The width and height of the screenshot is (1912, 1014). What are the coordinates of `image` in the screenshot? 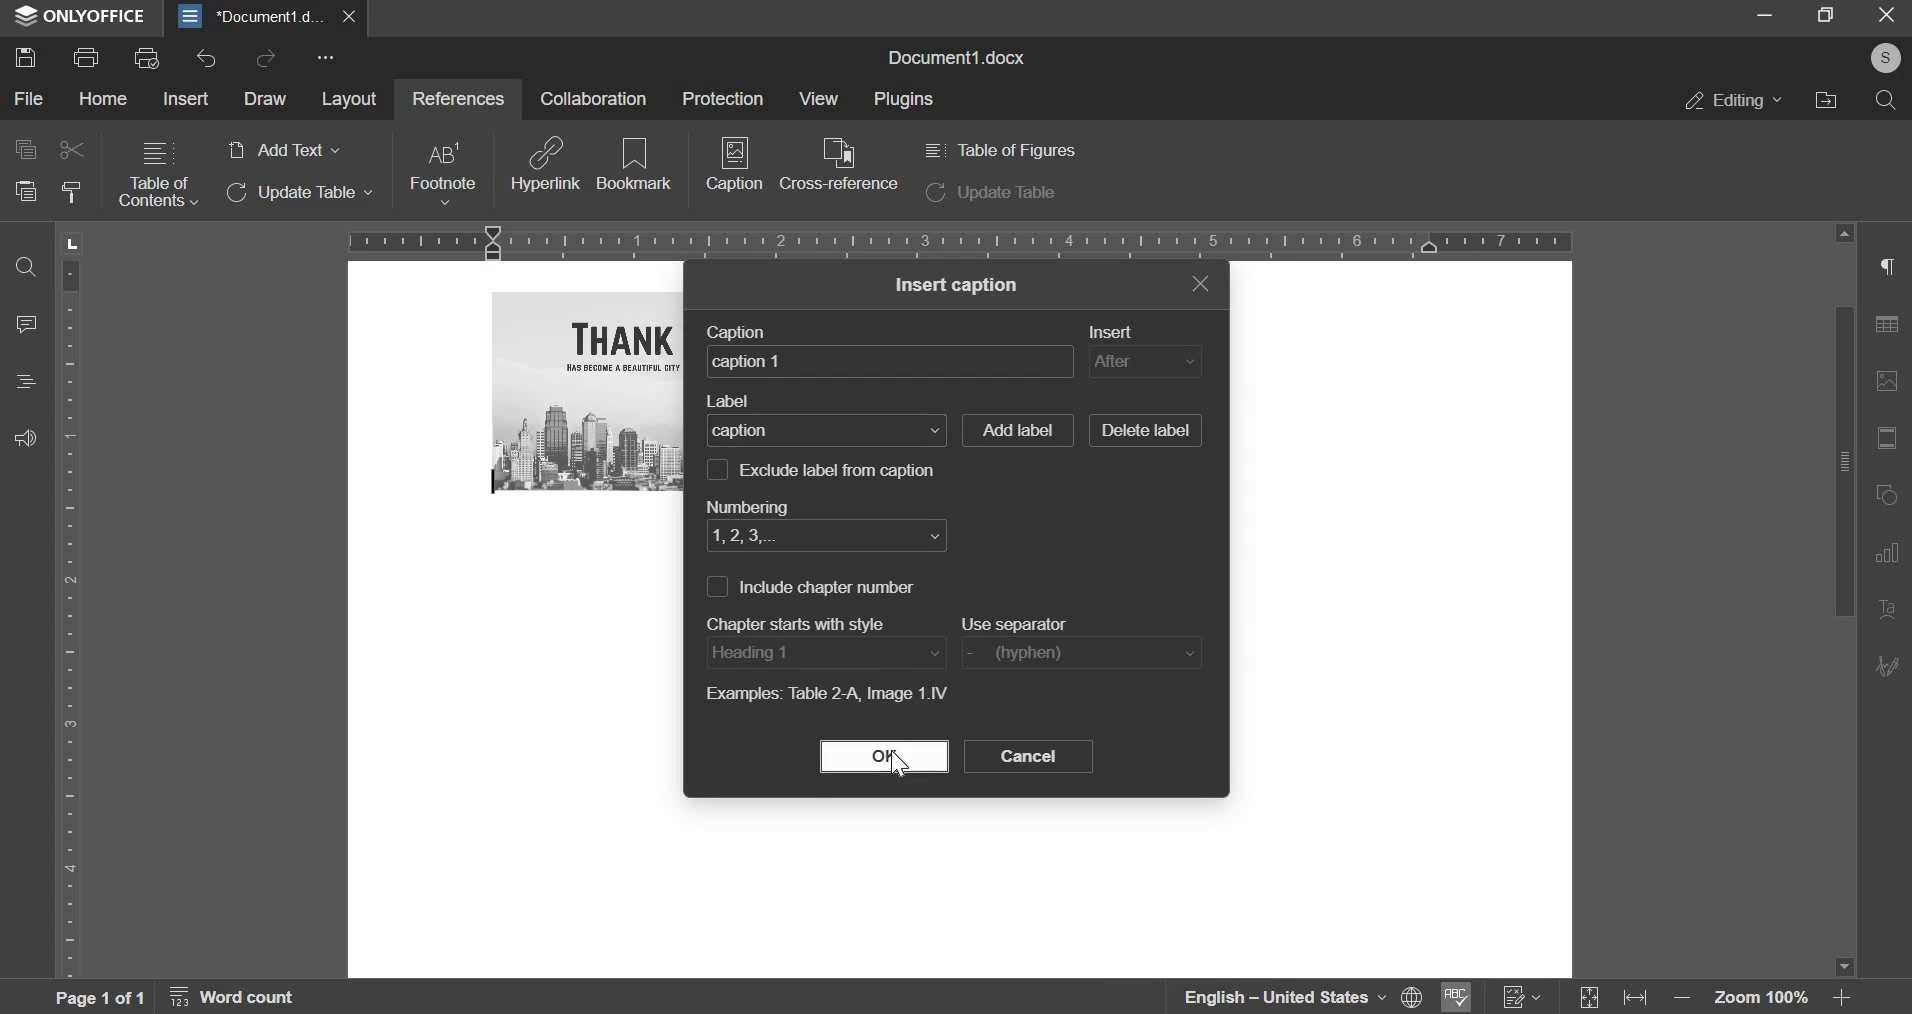 It's located at (1891, 381).